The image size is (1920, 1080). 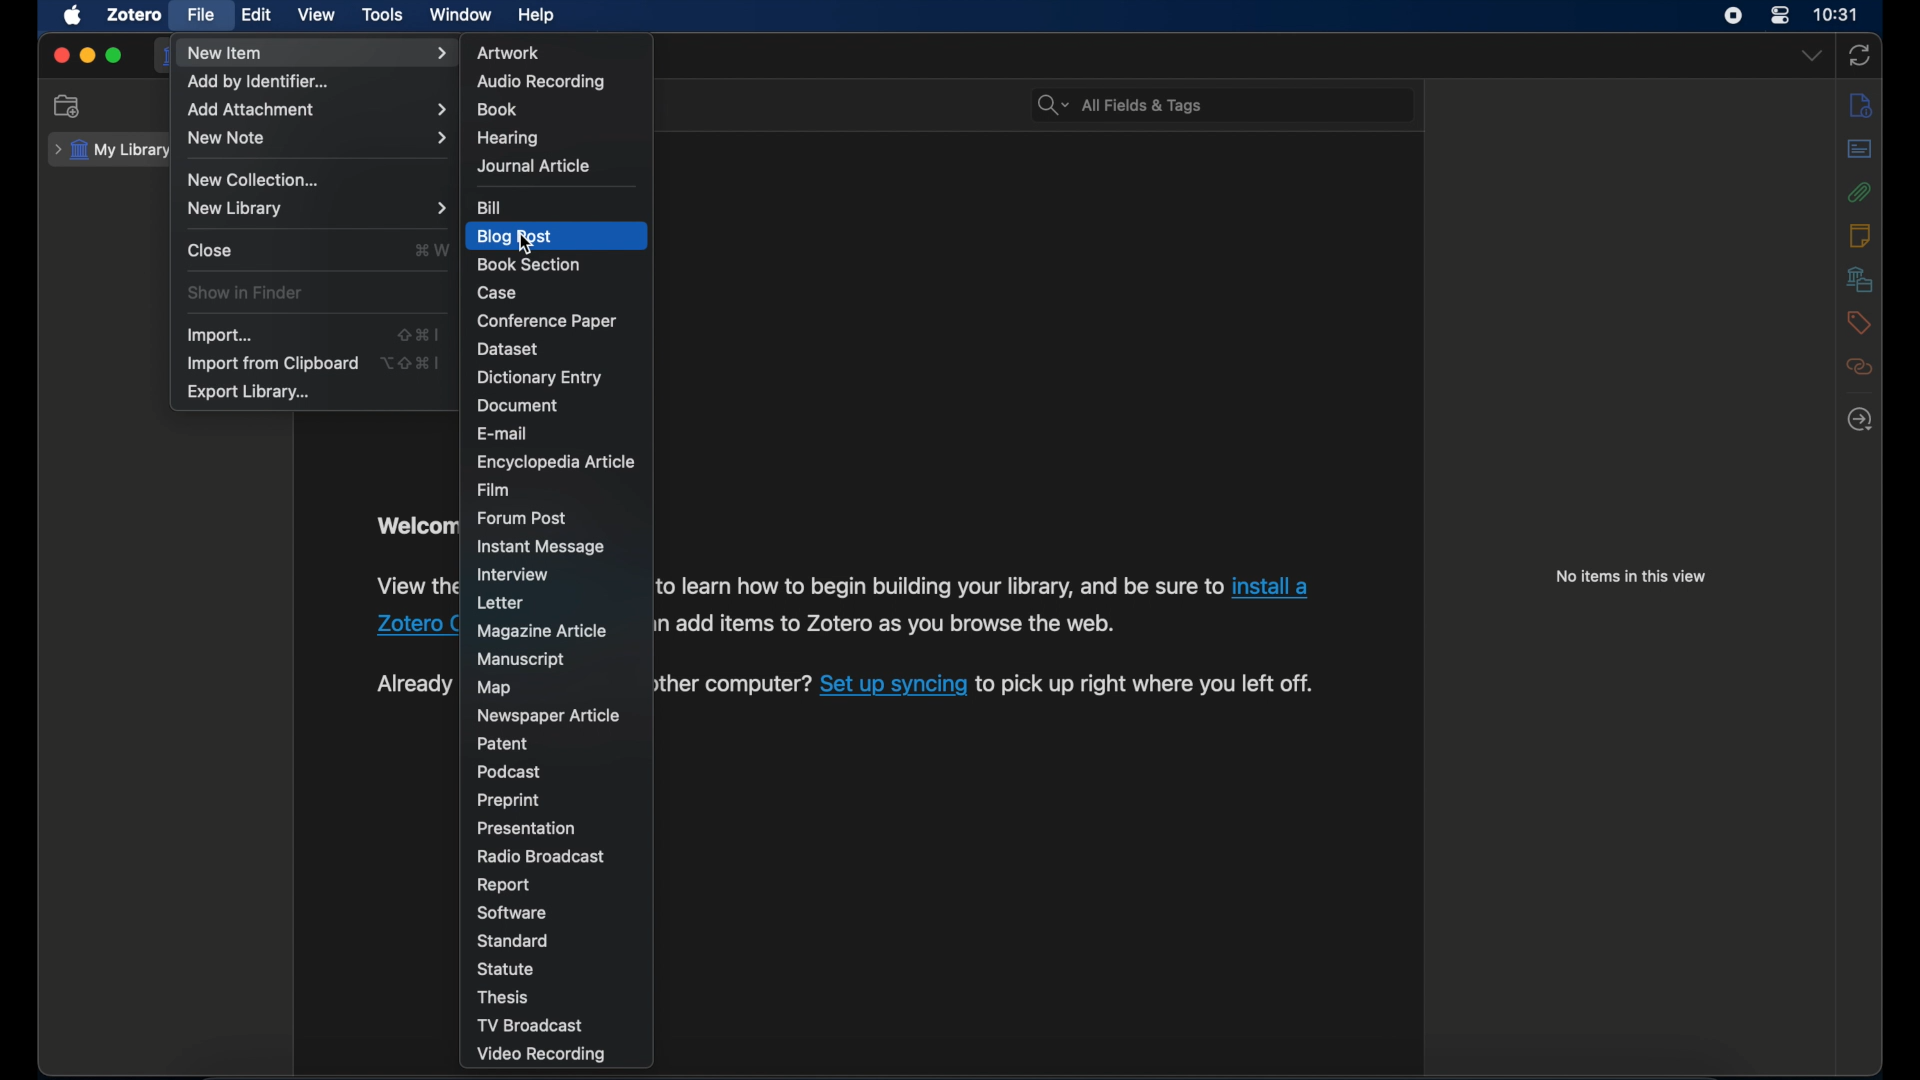 I want to click on obscure text, so click(x=413, y=586).